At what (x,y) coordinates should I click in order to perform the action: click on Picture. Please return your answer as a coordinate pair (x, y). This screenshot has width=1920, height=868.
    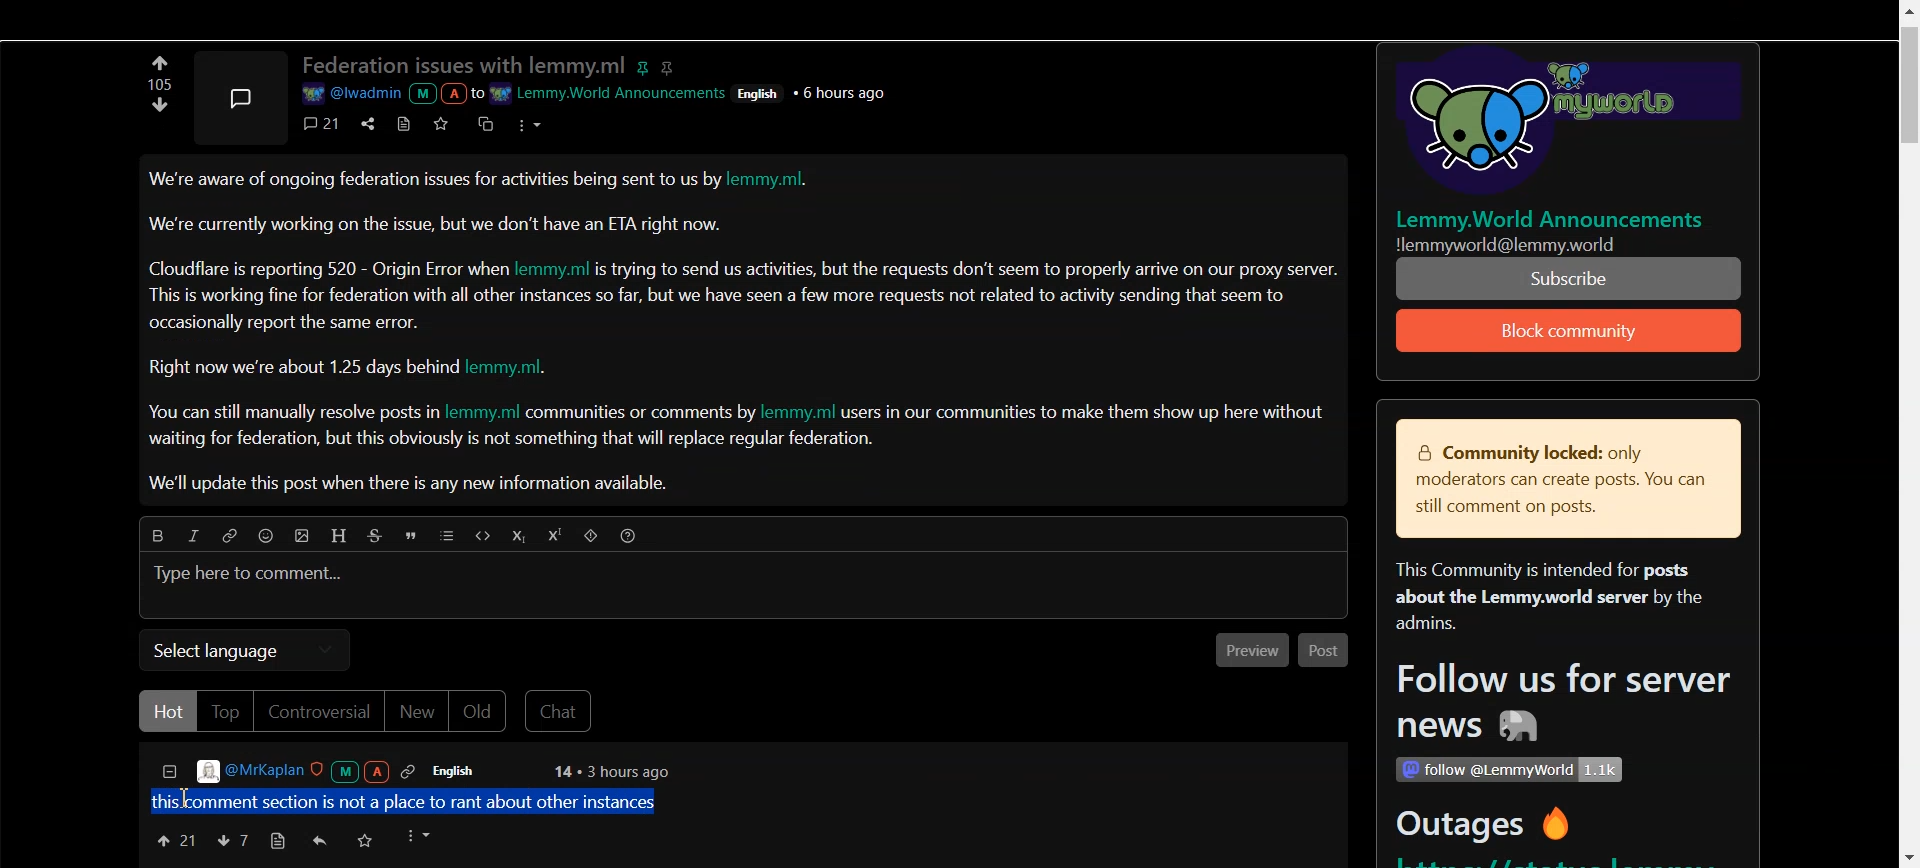
    Looking at the image, I should click on (239, 94).